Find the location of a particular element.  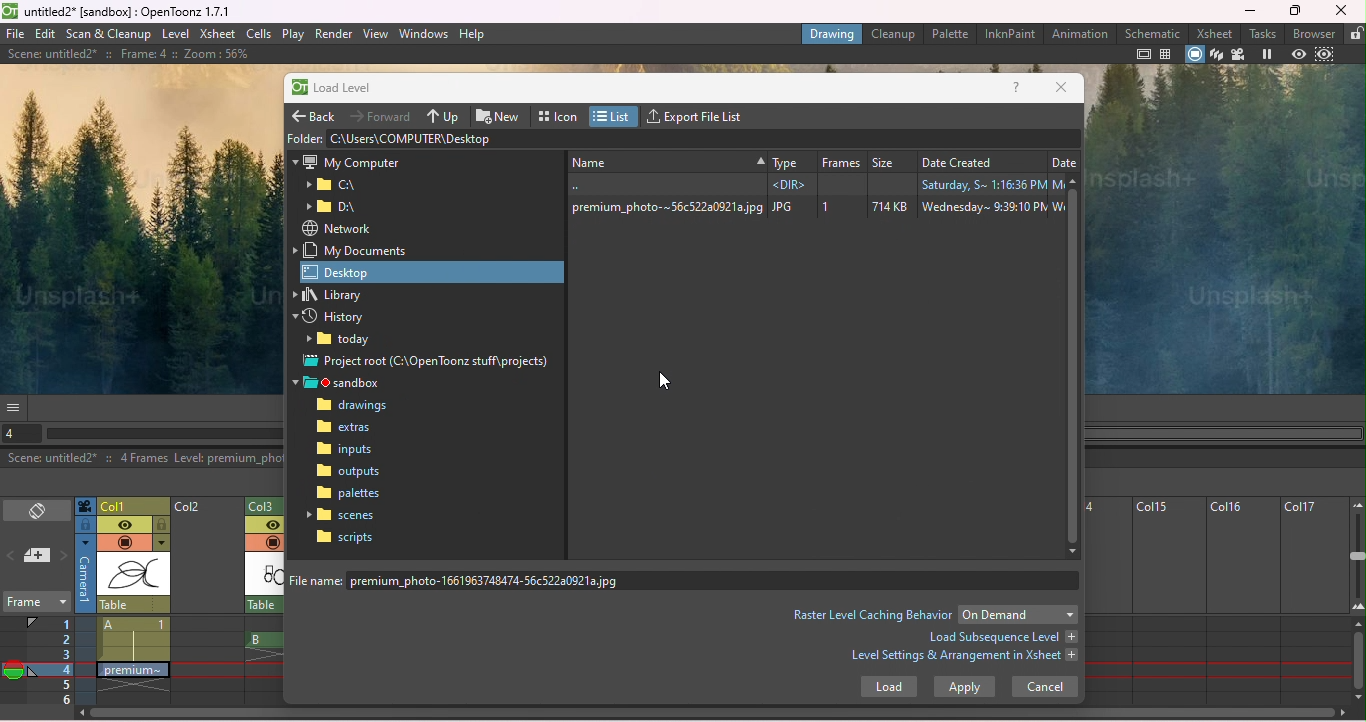

Column 16 is located at coordinates (1241, 601).